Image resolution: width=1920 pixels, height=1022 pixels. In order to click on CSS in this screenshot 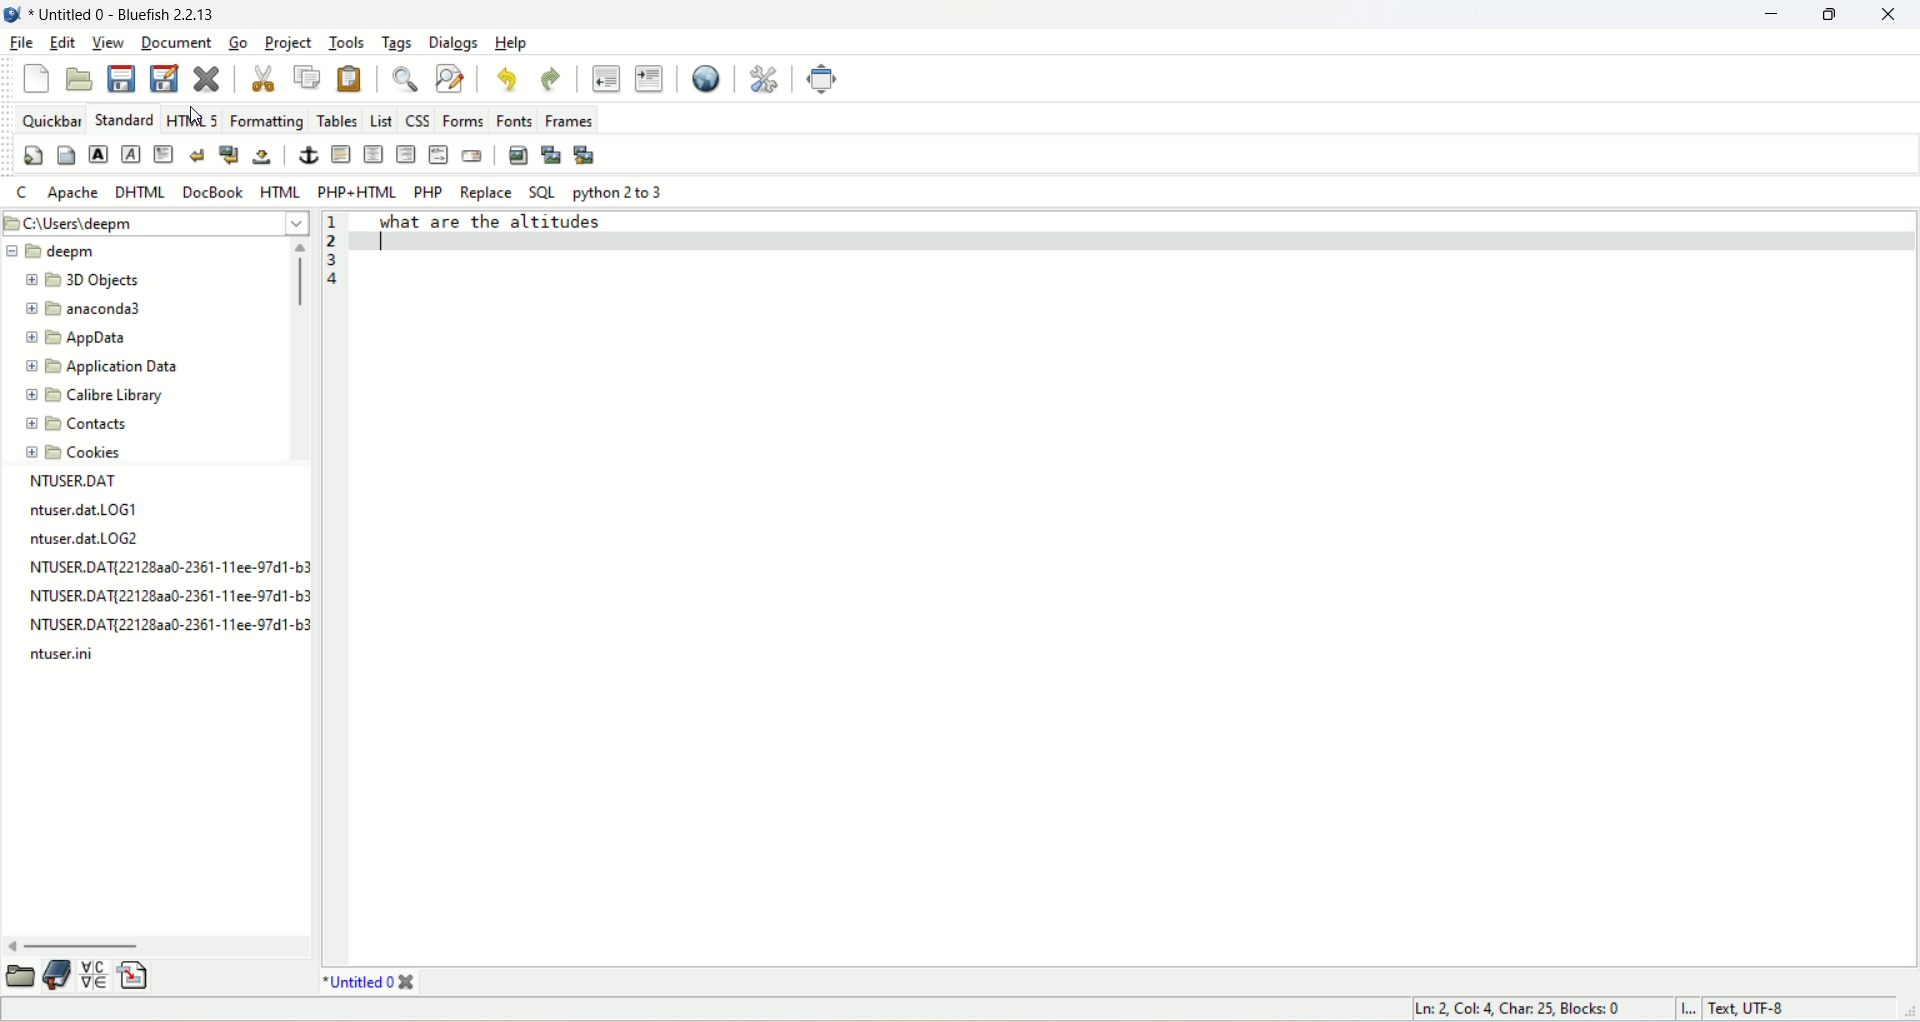, I will do `click(417, 120)`.